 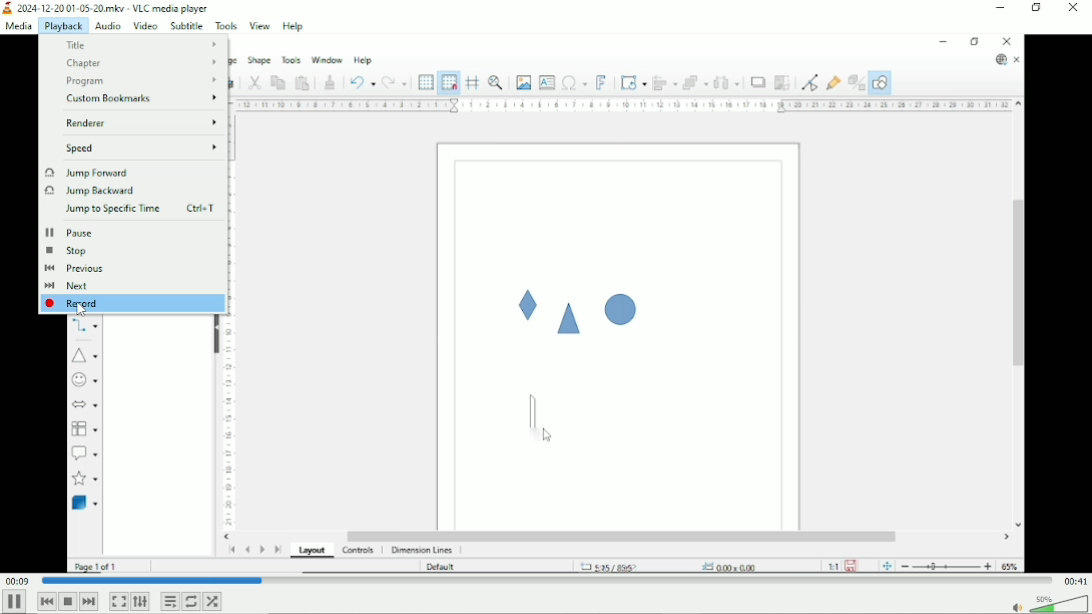 What do you see at coordinates (138, 209) in the screenshot?
I see `Jump to specific time` at bounding box center [138, 209].